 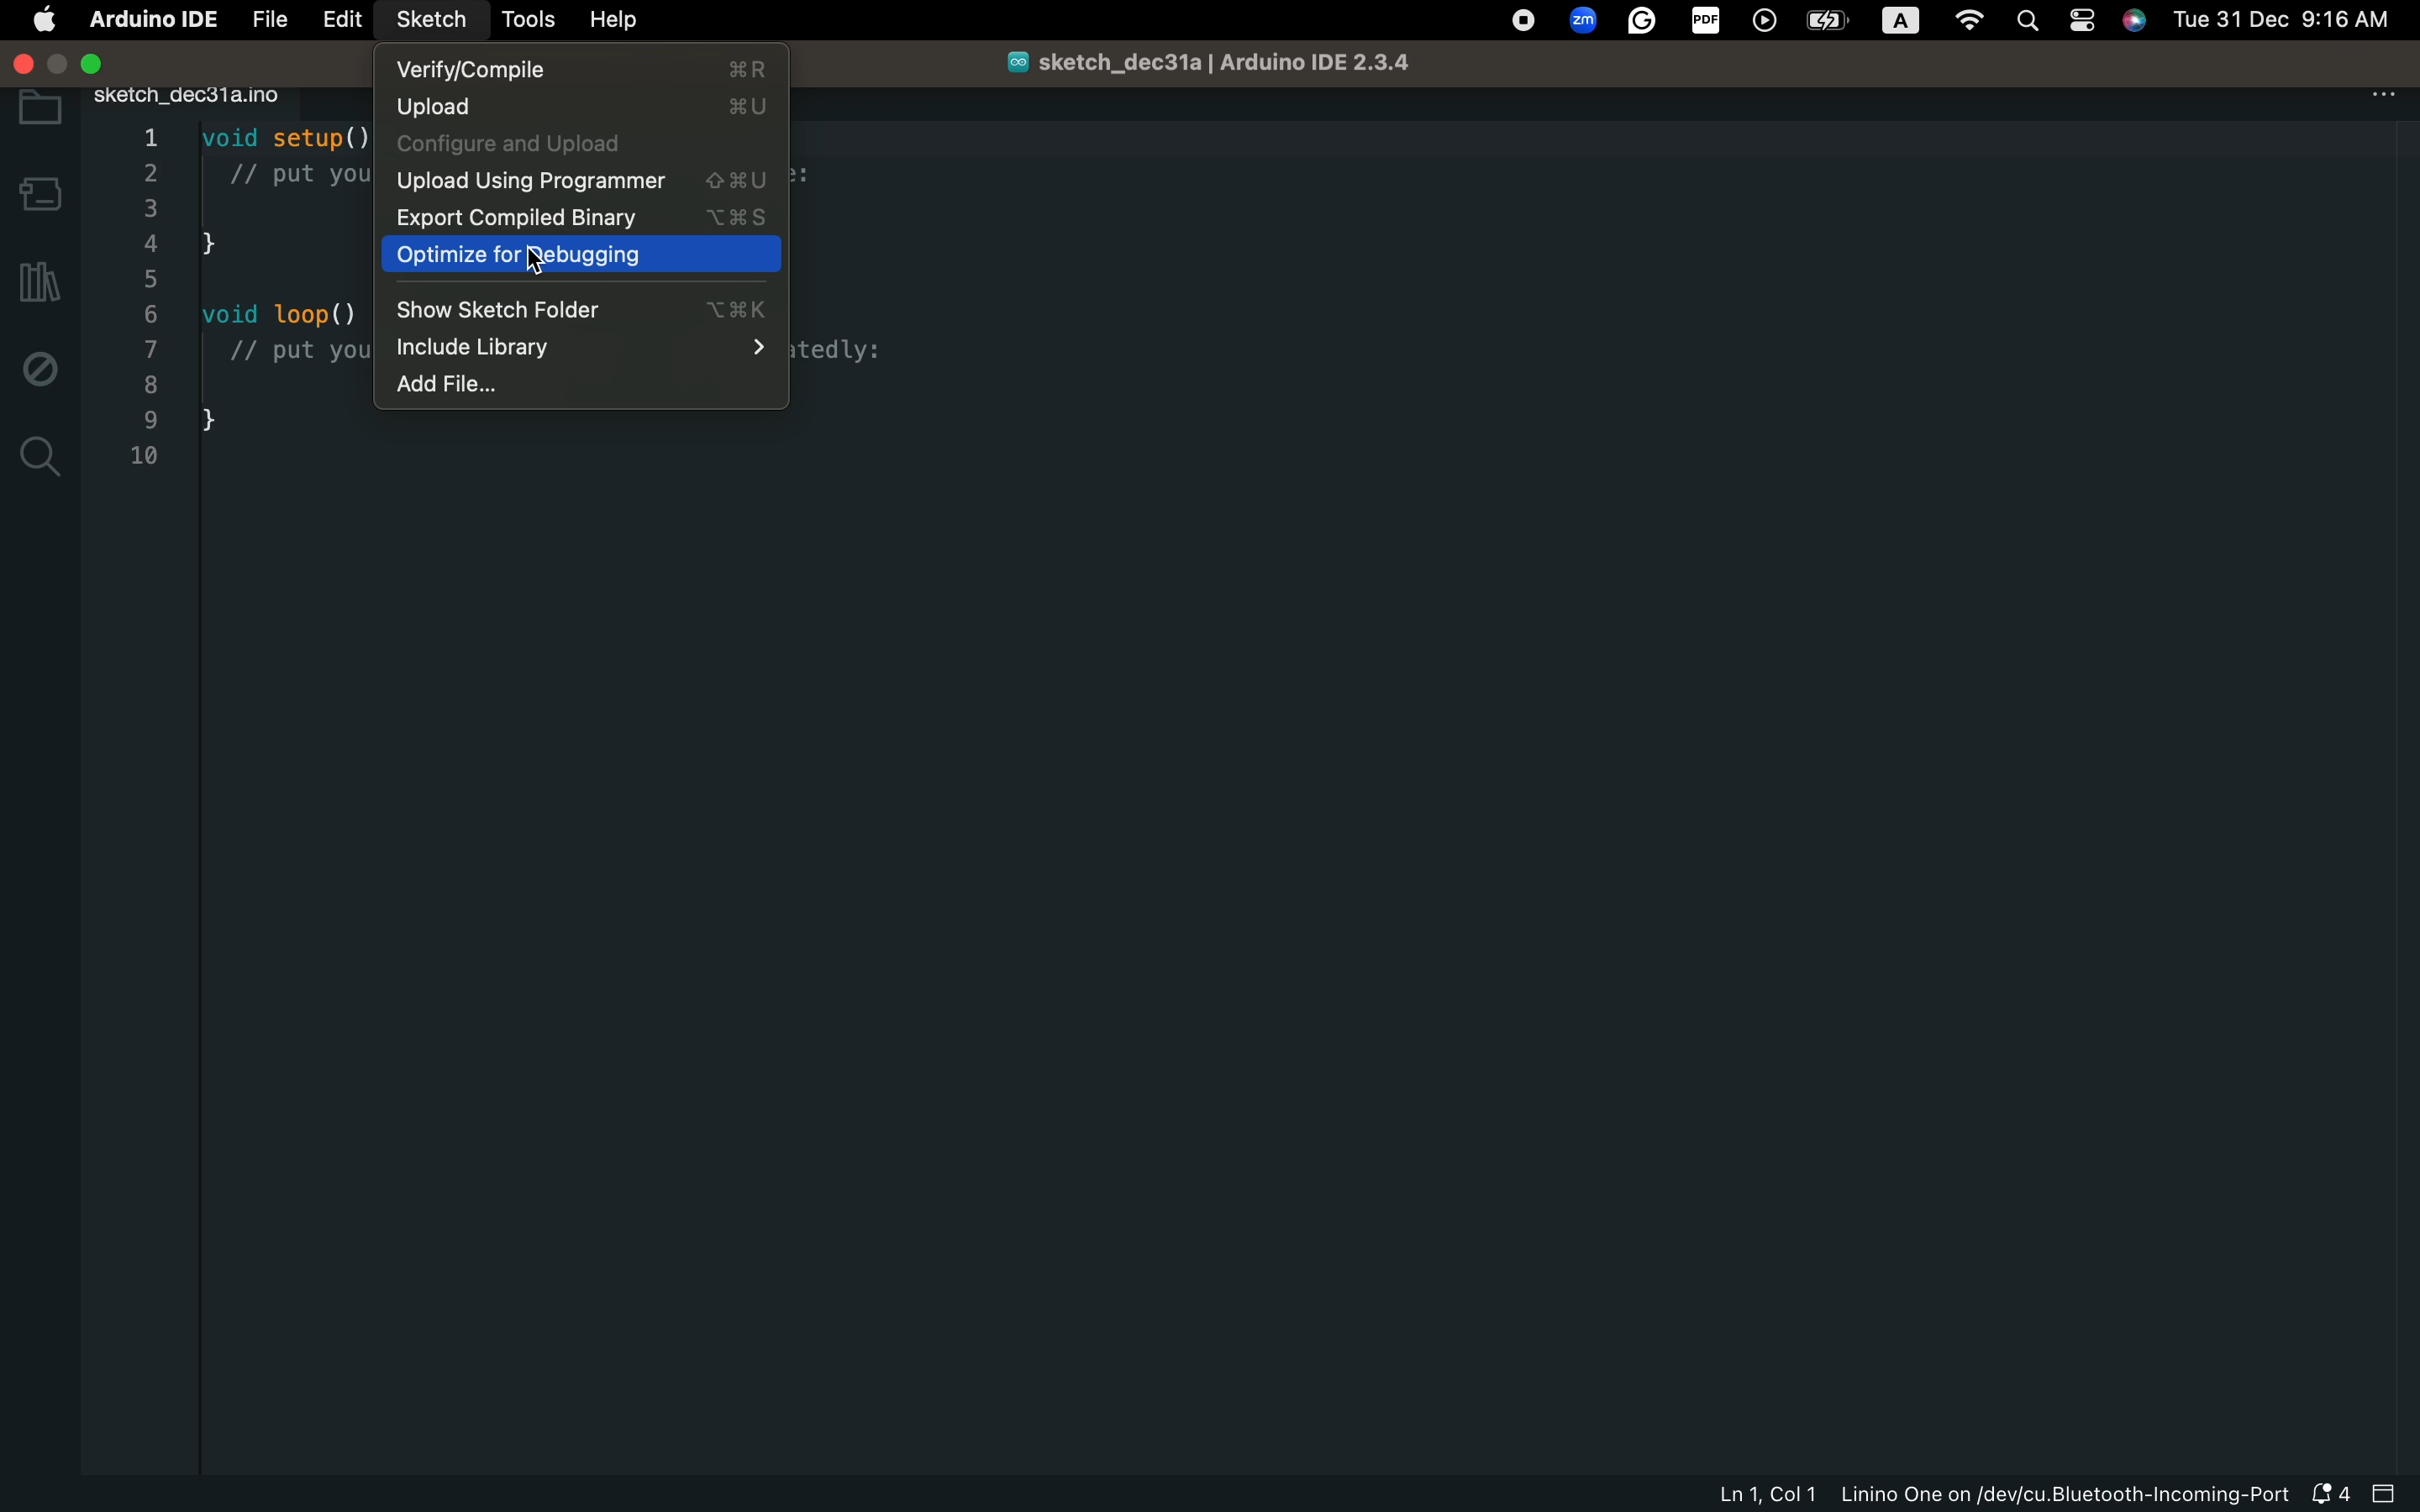 What do you see at coordinates (537, 261) in the screenshot?
I see `cursor` at bounding box center [537, 261].